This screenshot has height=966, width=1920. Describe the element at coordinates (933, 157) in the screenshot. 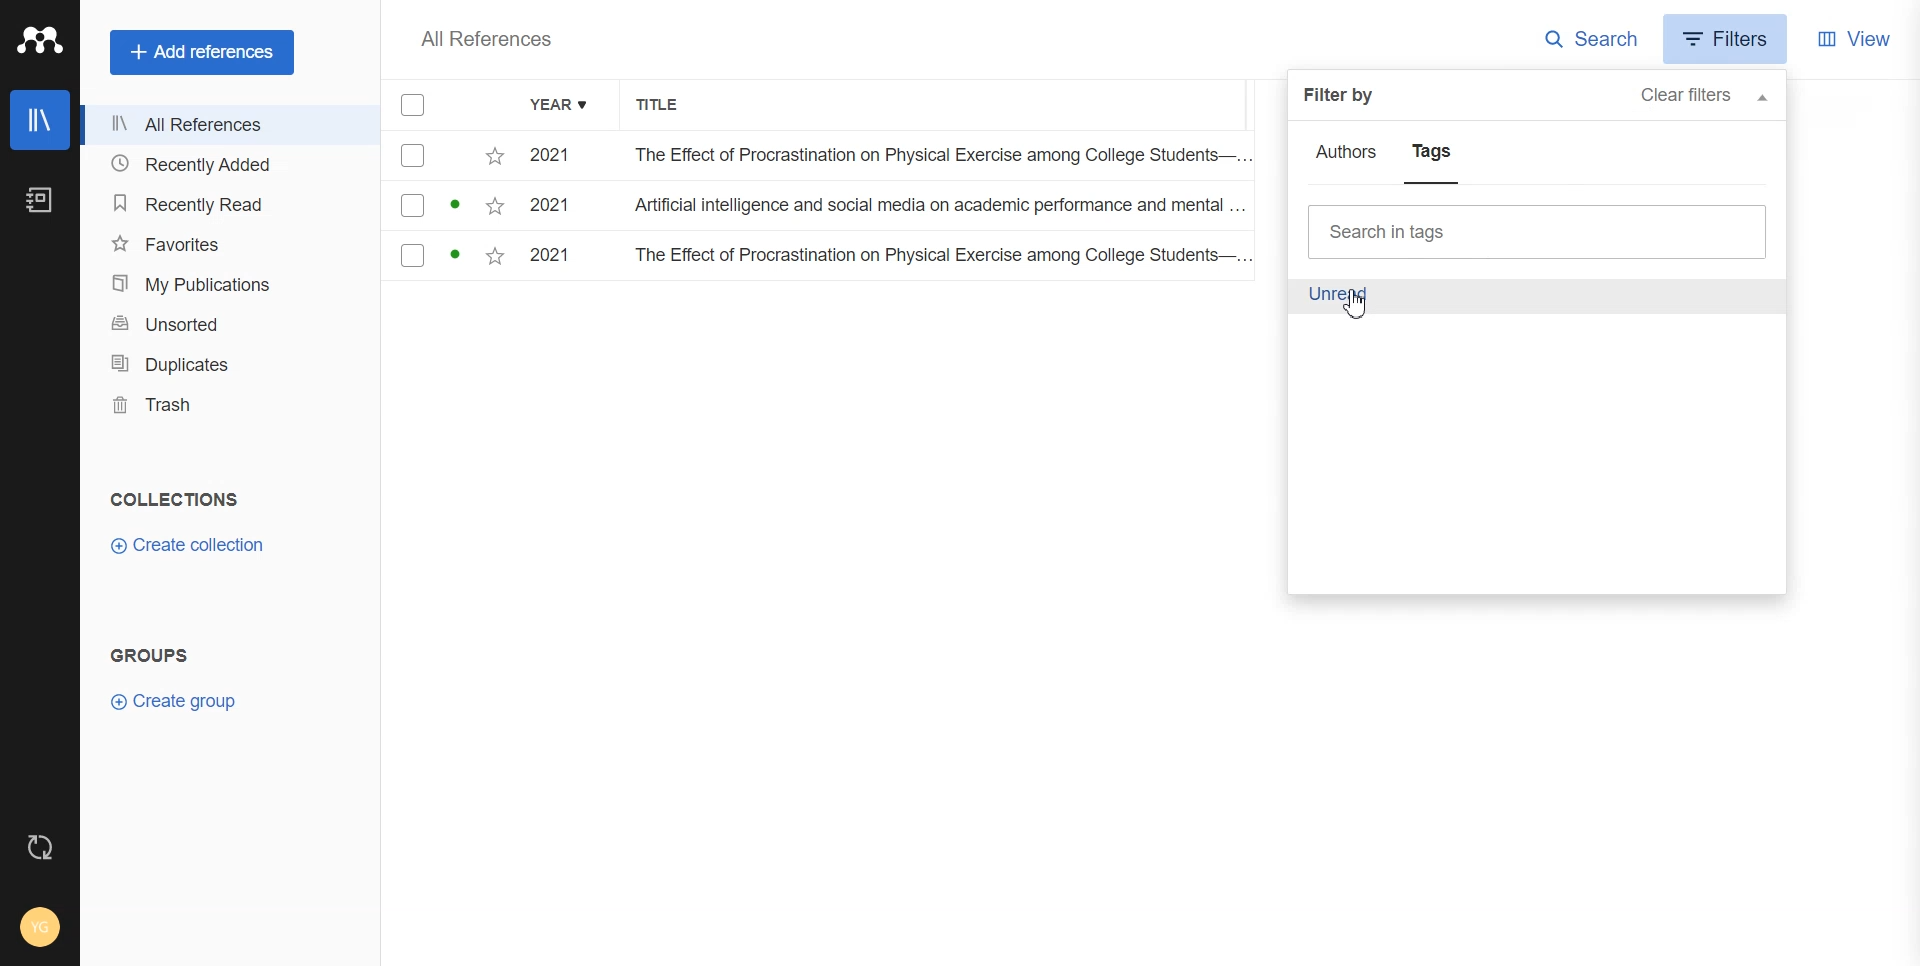

I see `The Effect of Procrastination on Physical Exercise among College Students...` at that location.